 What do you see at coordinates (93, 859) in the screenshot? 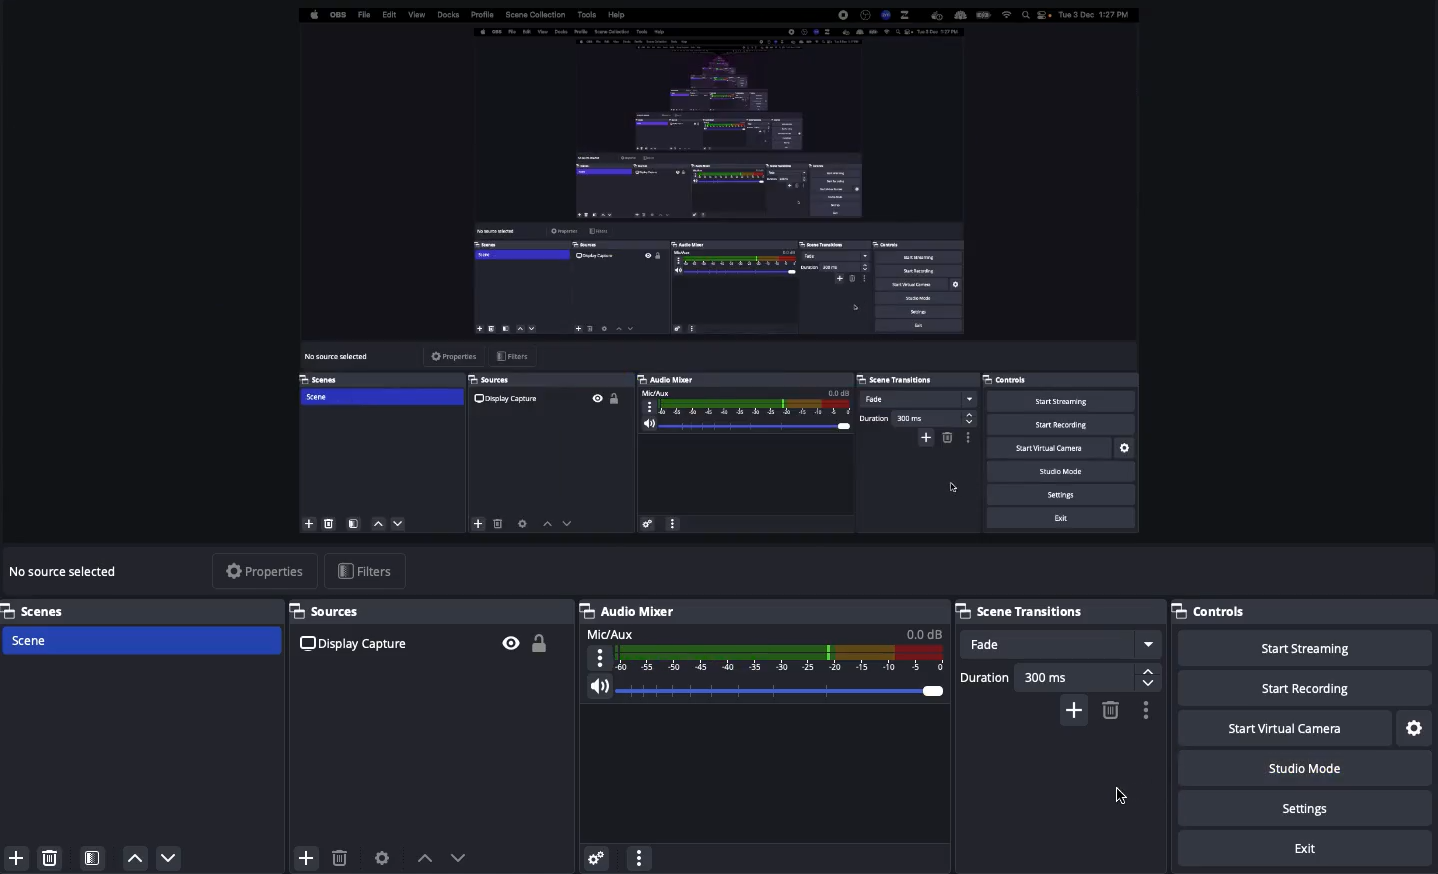
I see `Scene filter` at bounding box center [93, 859].